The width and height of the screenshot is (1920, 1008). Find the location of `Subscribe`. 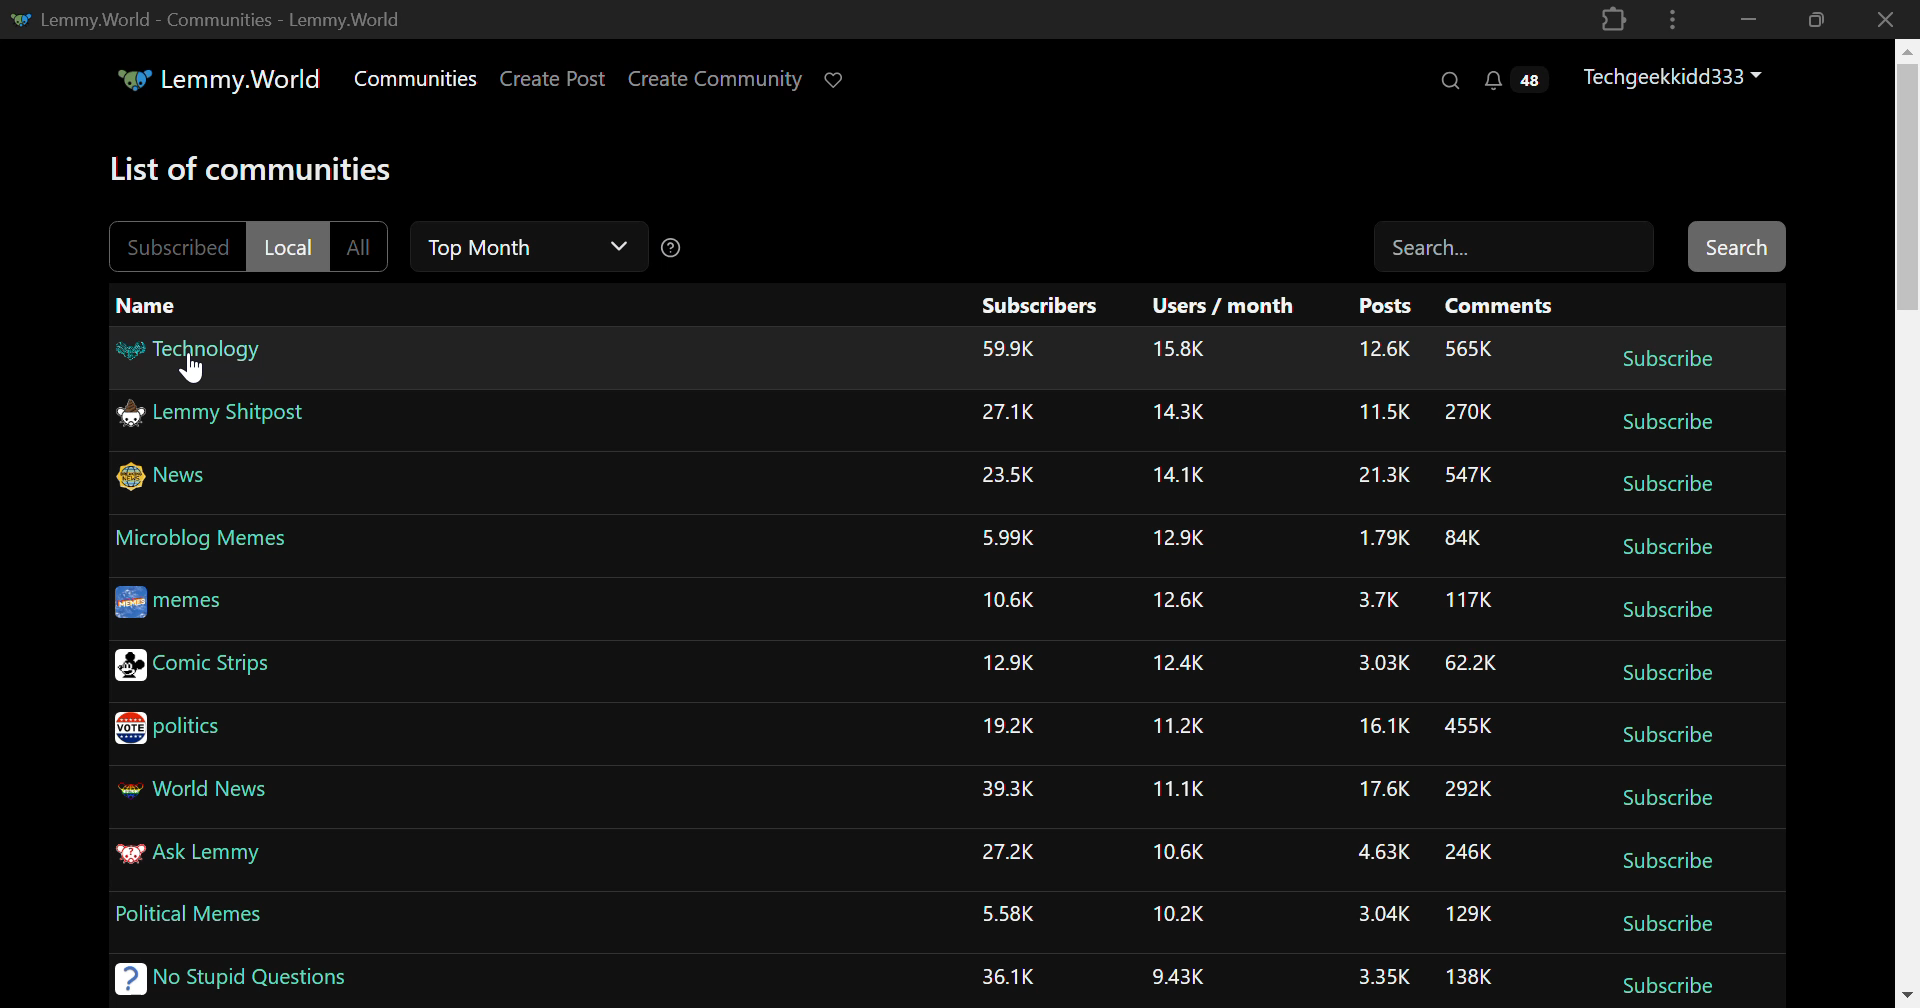

Subscribe is located at coordinates (1666, 362).